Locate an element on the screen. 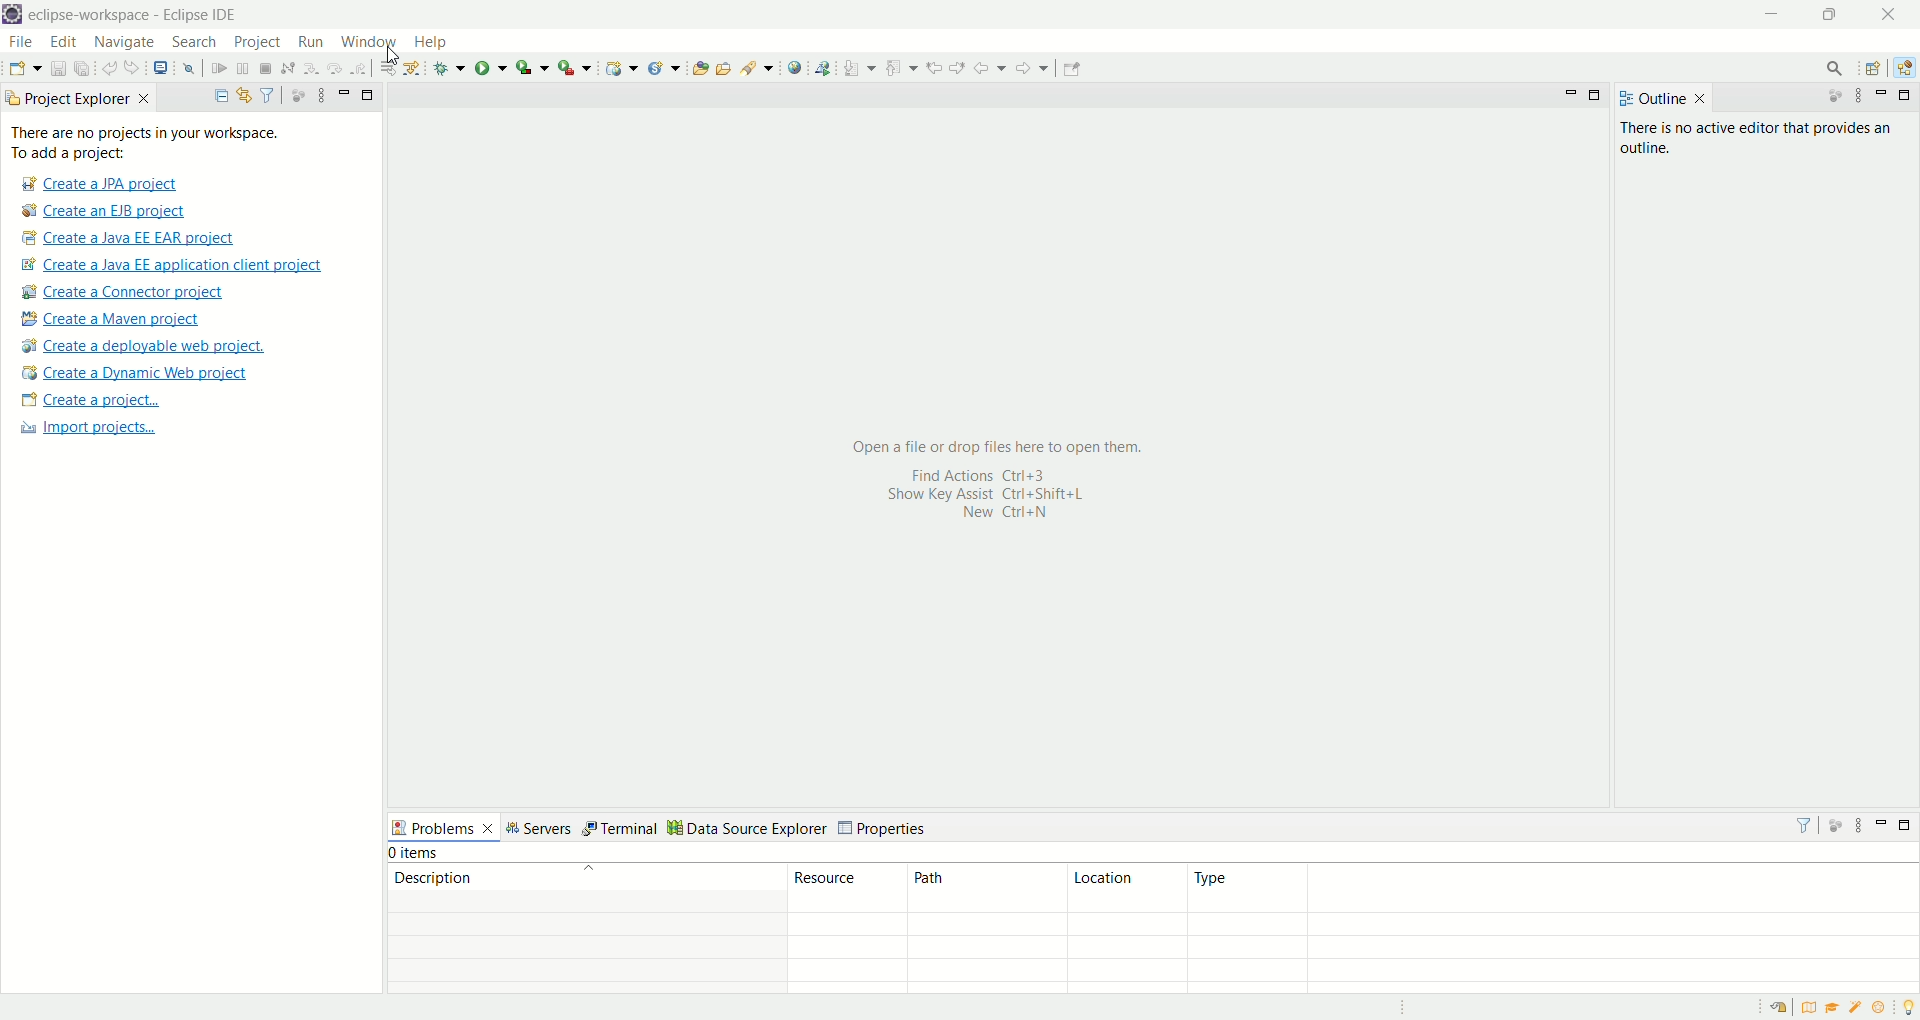  tutorial is located at coordinates (1831, 1011).